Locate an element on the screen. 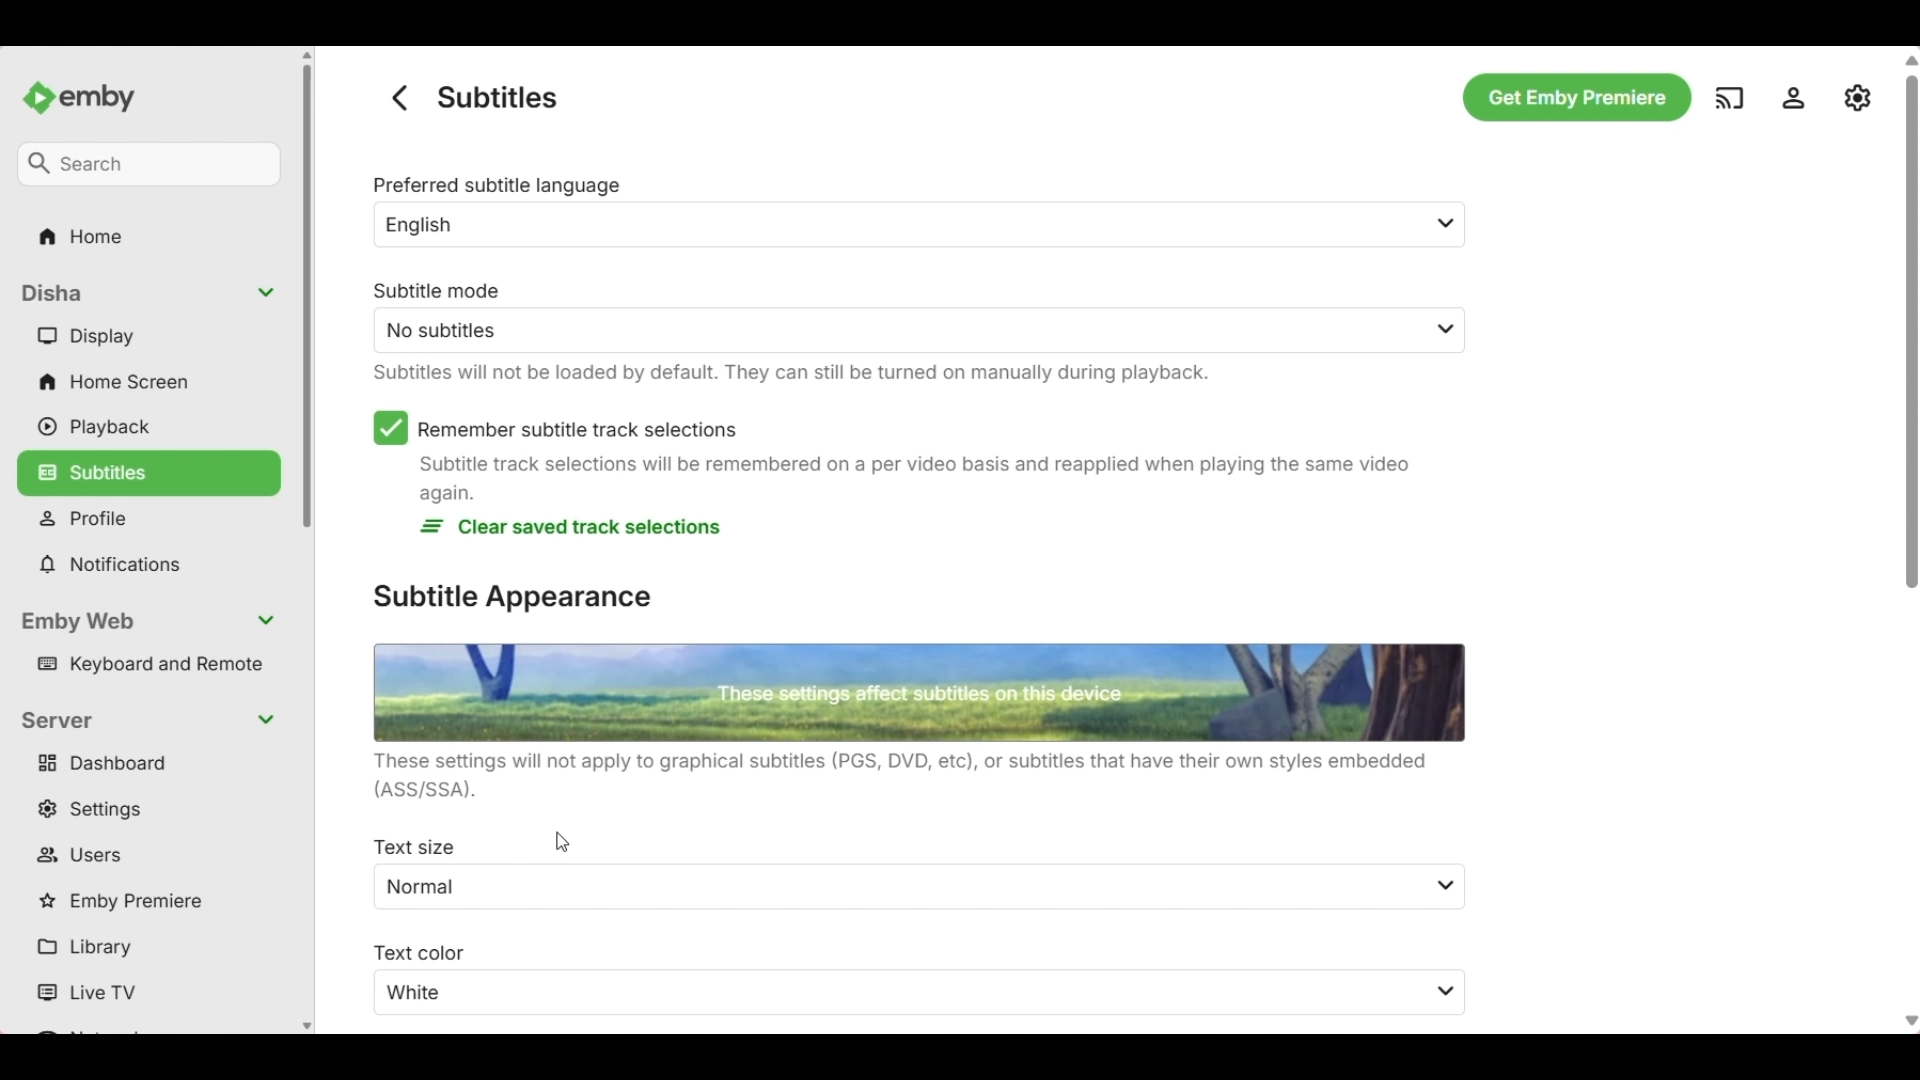 The height and width of the screenshot is (1080, 1920). Emby premiere is located at coordinates (151, 902).